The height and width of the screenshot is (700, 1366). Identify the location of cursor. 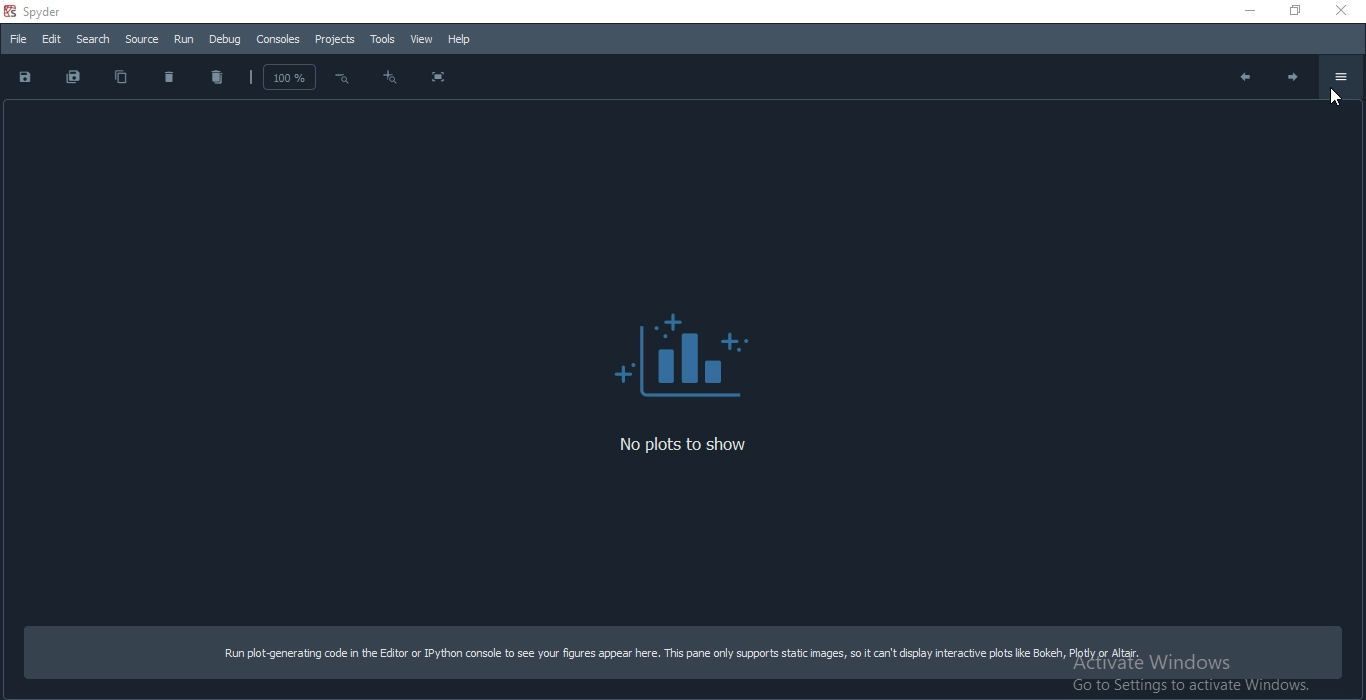
(1336, 102).